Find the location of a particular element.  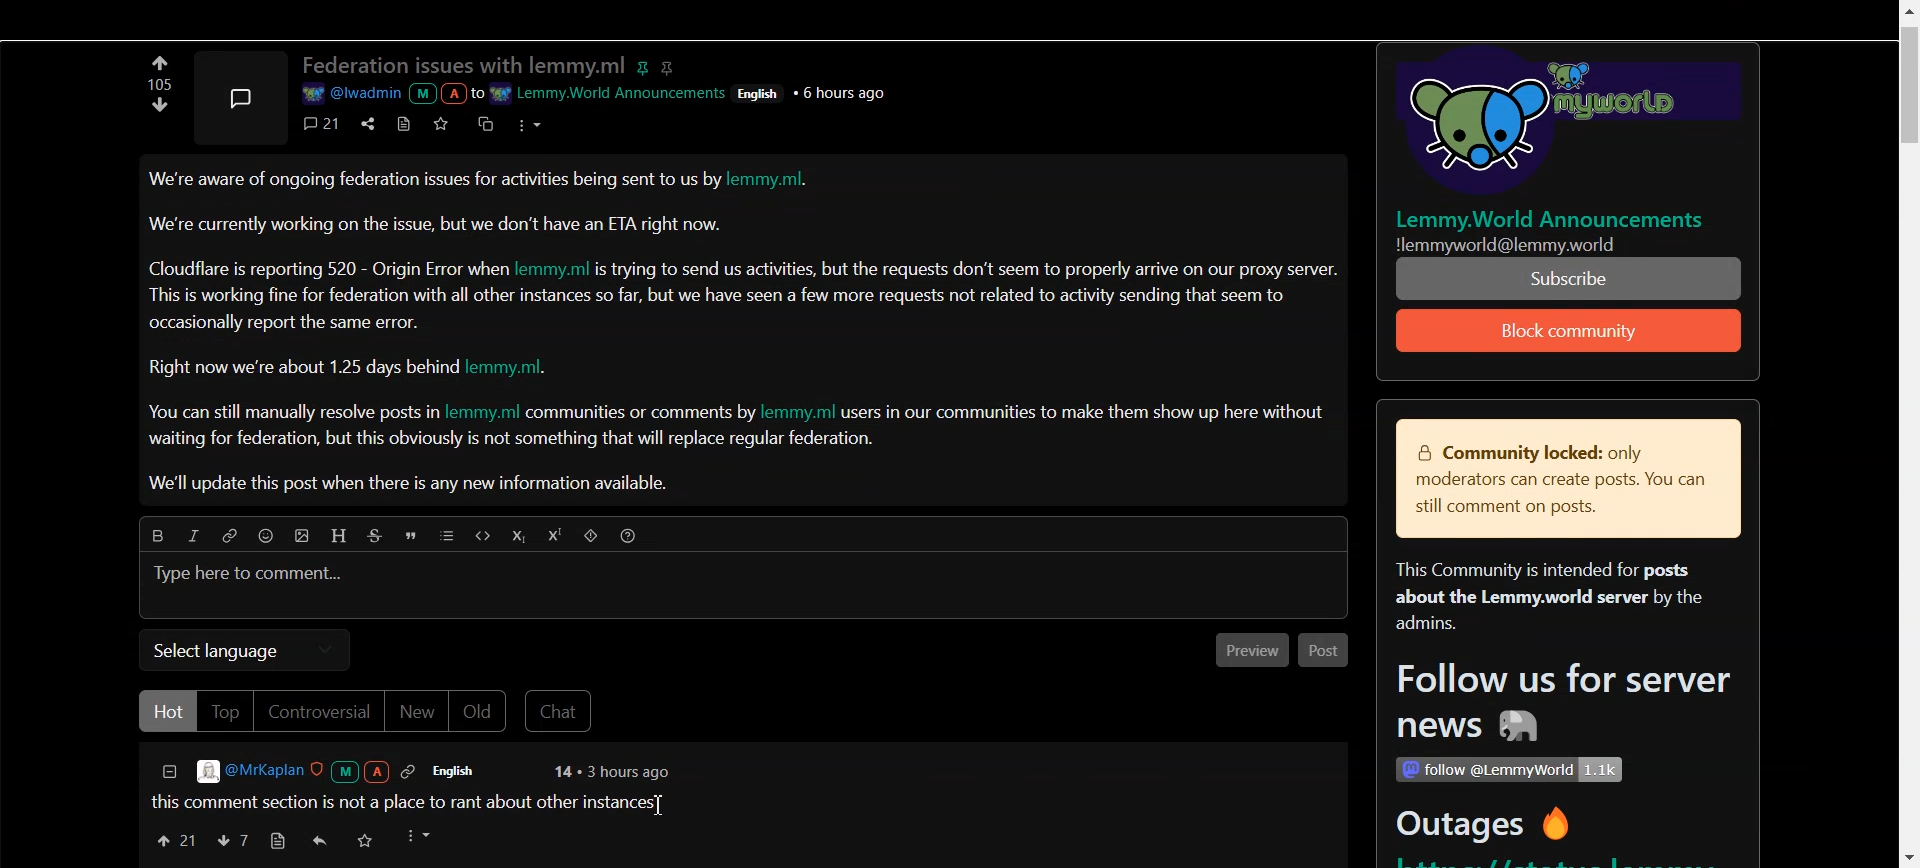

communities or comments by is located at coordinates (642, 414).